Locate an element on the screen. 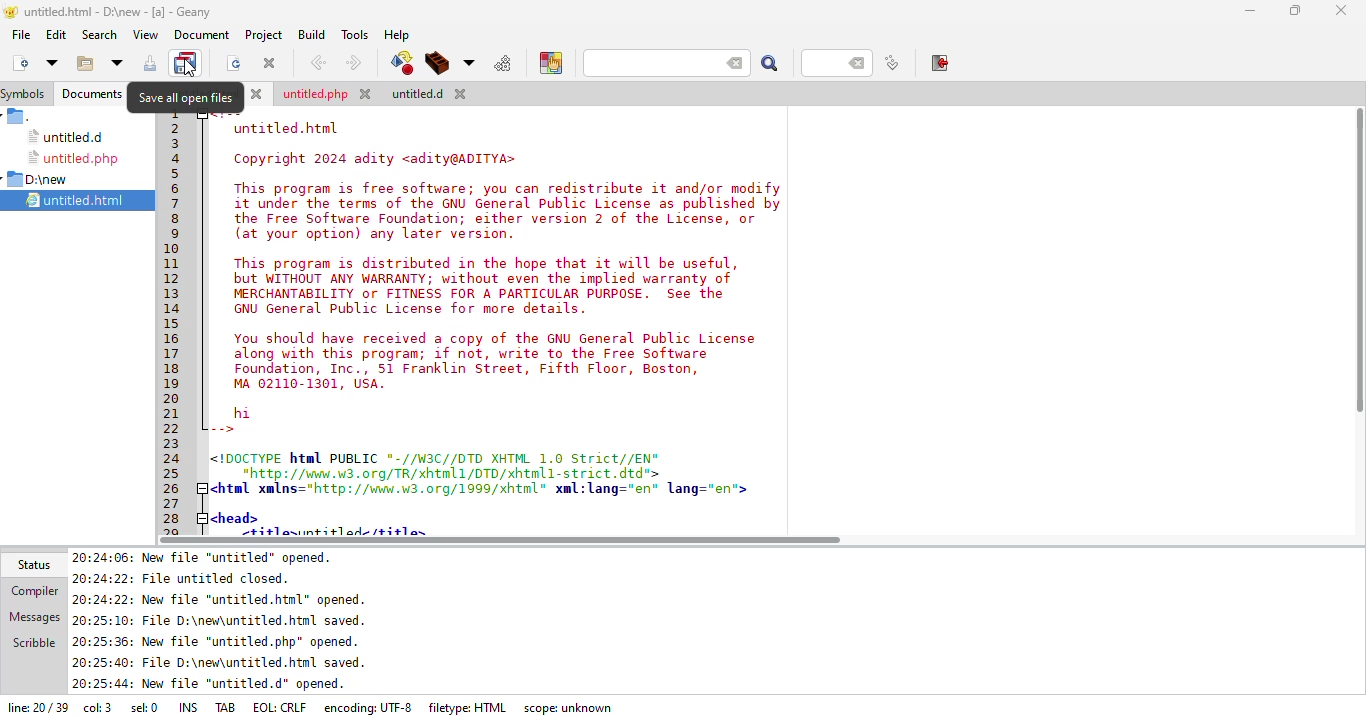  project is located at coordinates (263, 34).